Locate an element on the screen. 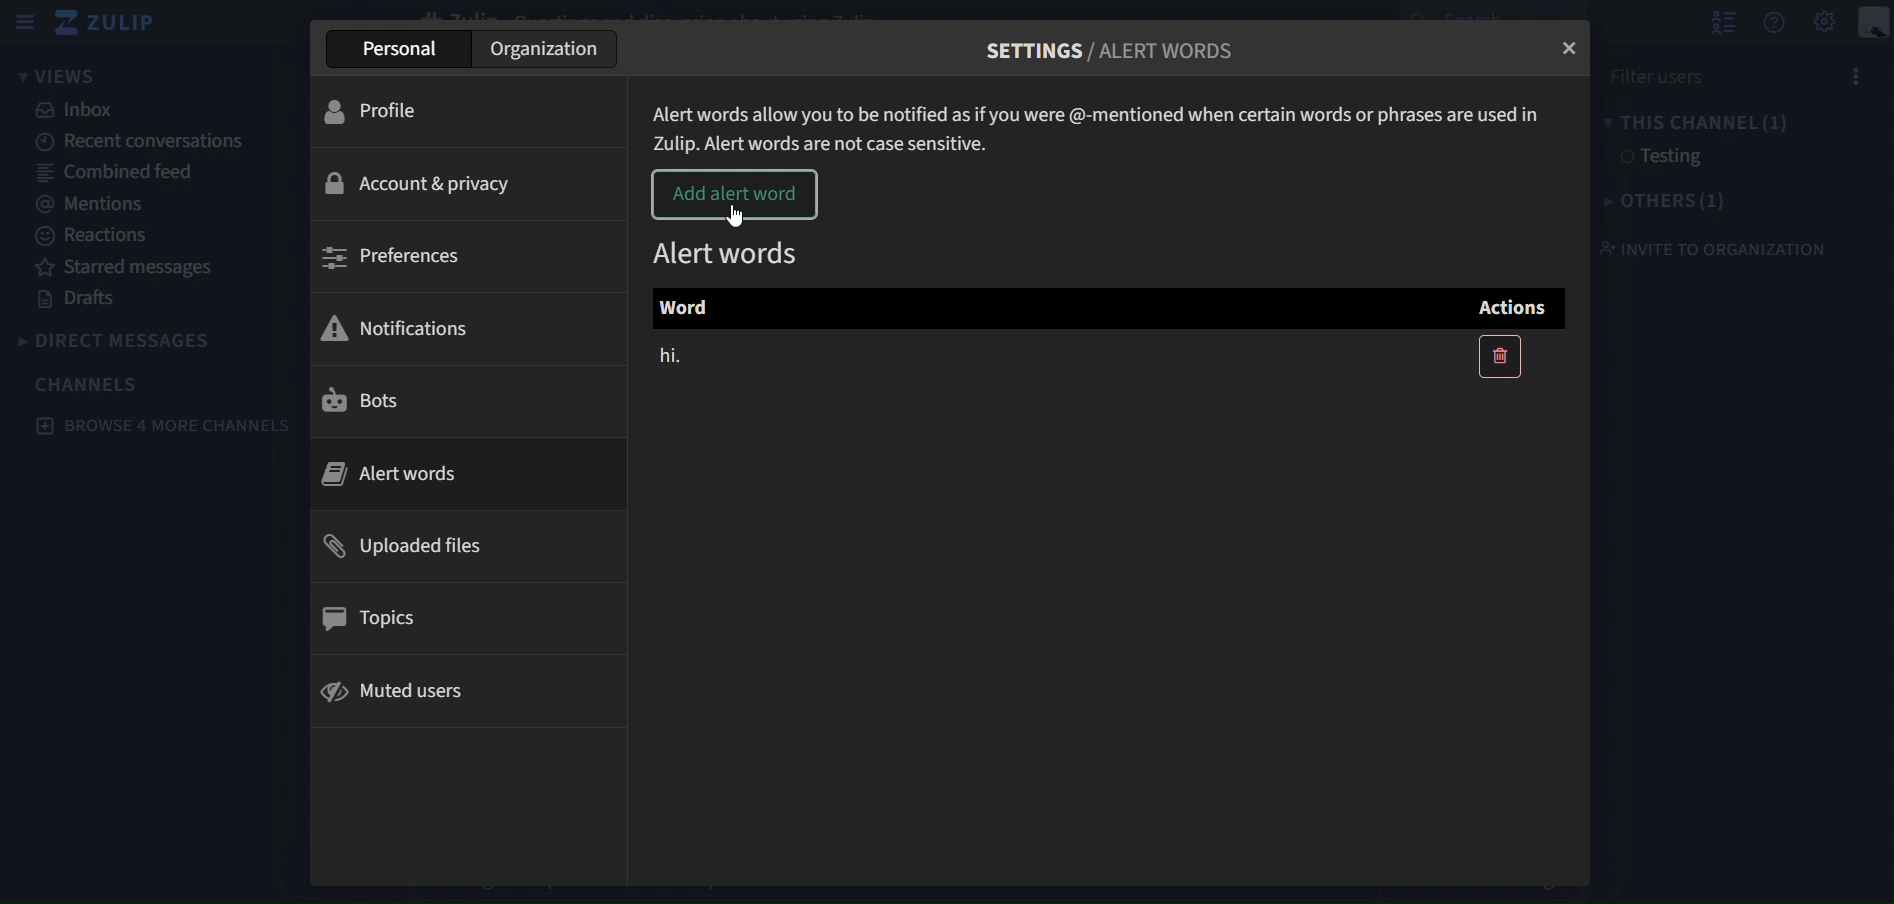 This screenshot has height=904, width=1894. recent conversations is located at coordinates (135, 142).